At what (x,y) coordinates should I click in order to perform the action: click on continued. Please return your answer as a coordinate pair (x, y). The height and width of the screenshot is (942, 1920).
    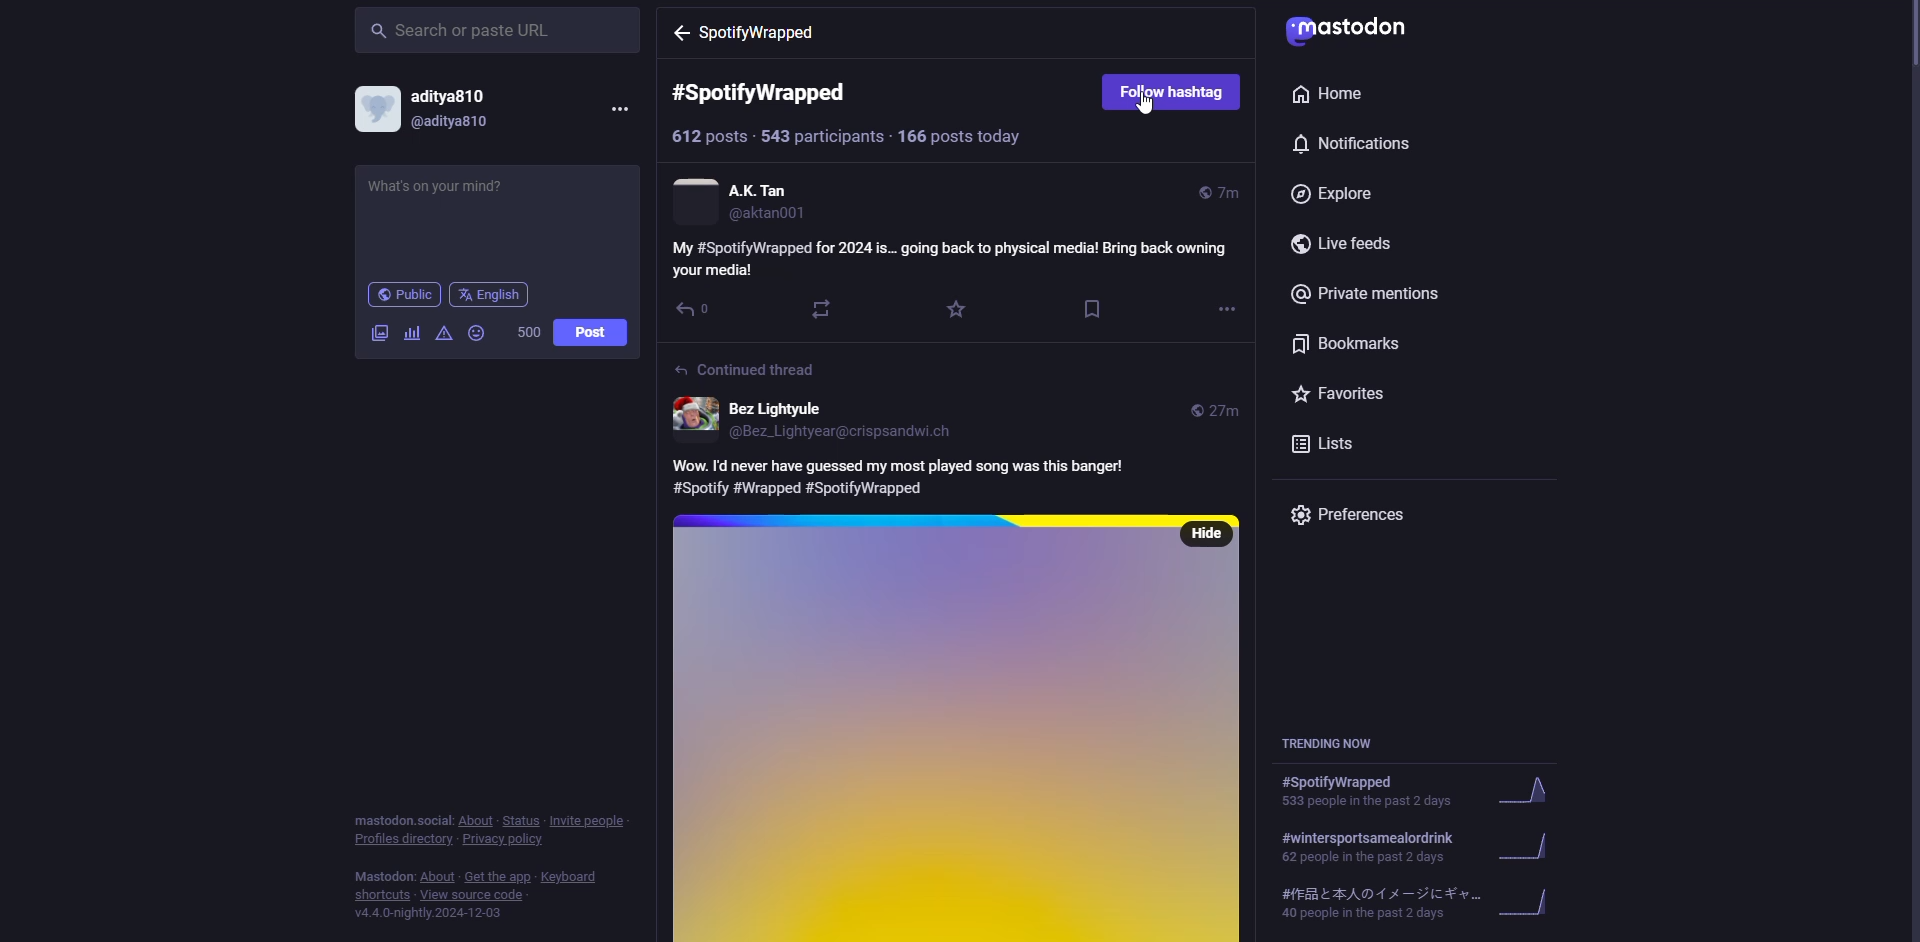
    Looking at the image, I should click on (748, 370).